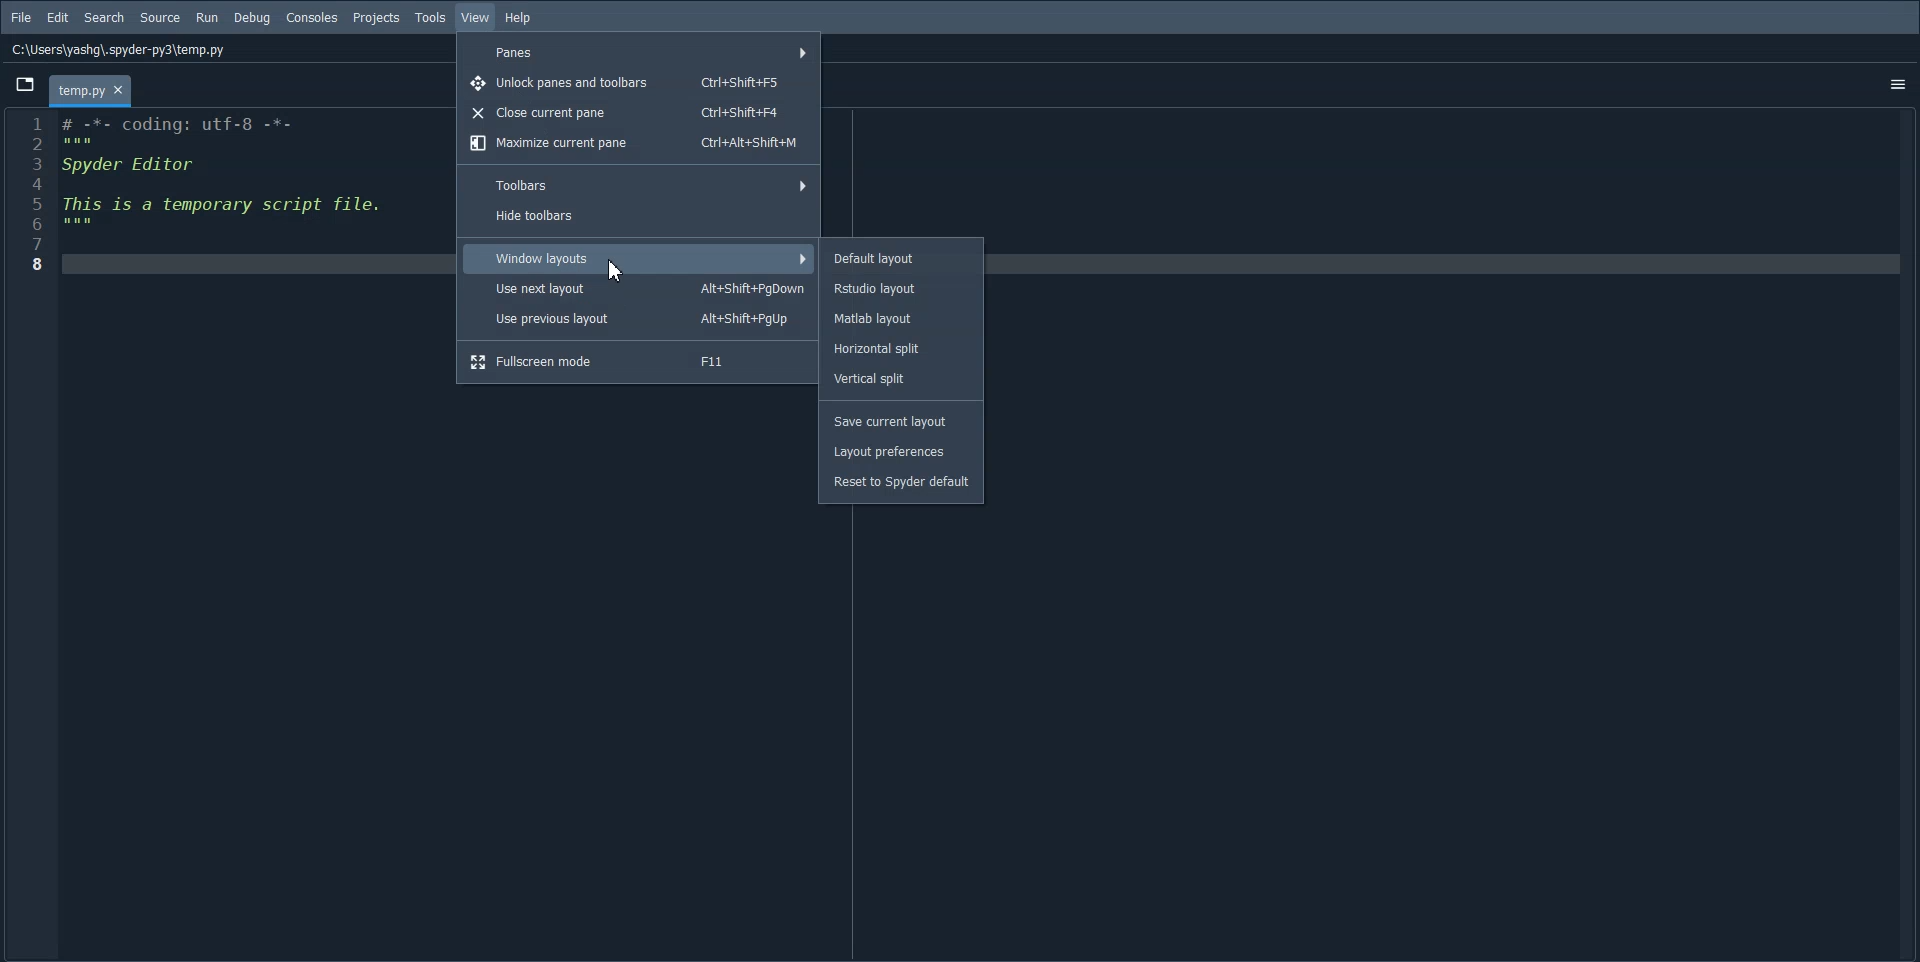 The image size is (1920, 962). Describe the element at coordinates (640, 216) in the screenshot. I see `Hide toolbars` at that location.